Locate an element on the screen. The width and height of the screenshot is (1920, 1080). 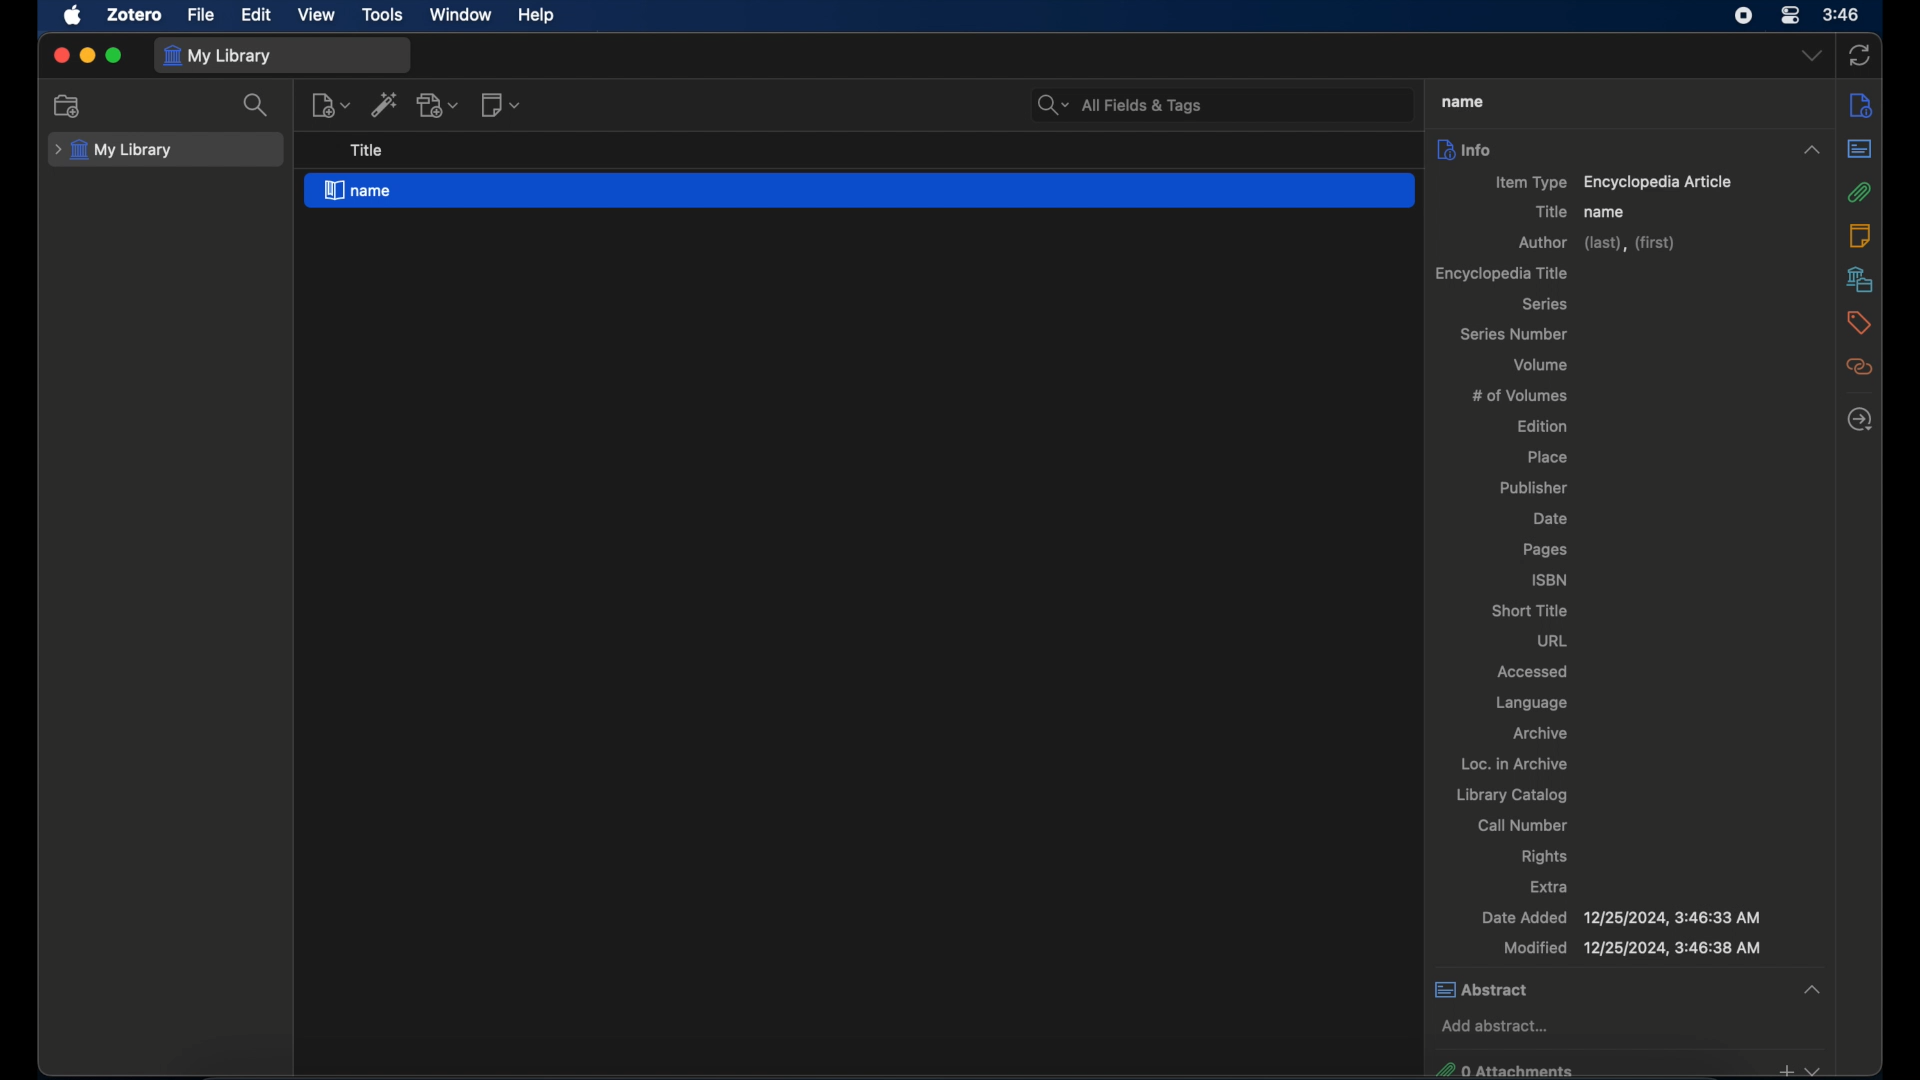
extra is located at coordinates (1549, 887).